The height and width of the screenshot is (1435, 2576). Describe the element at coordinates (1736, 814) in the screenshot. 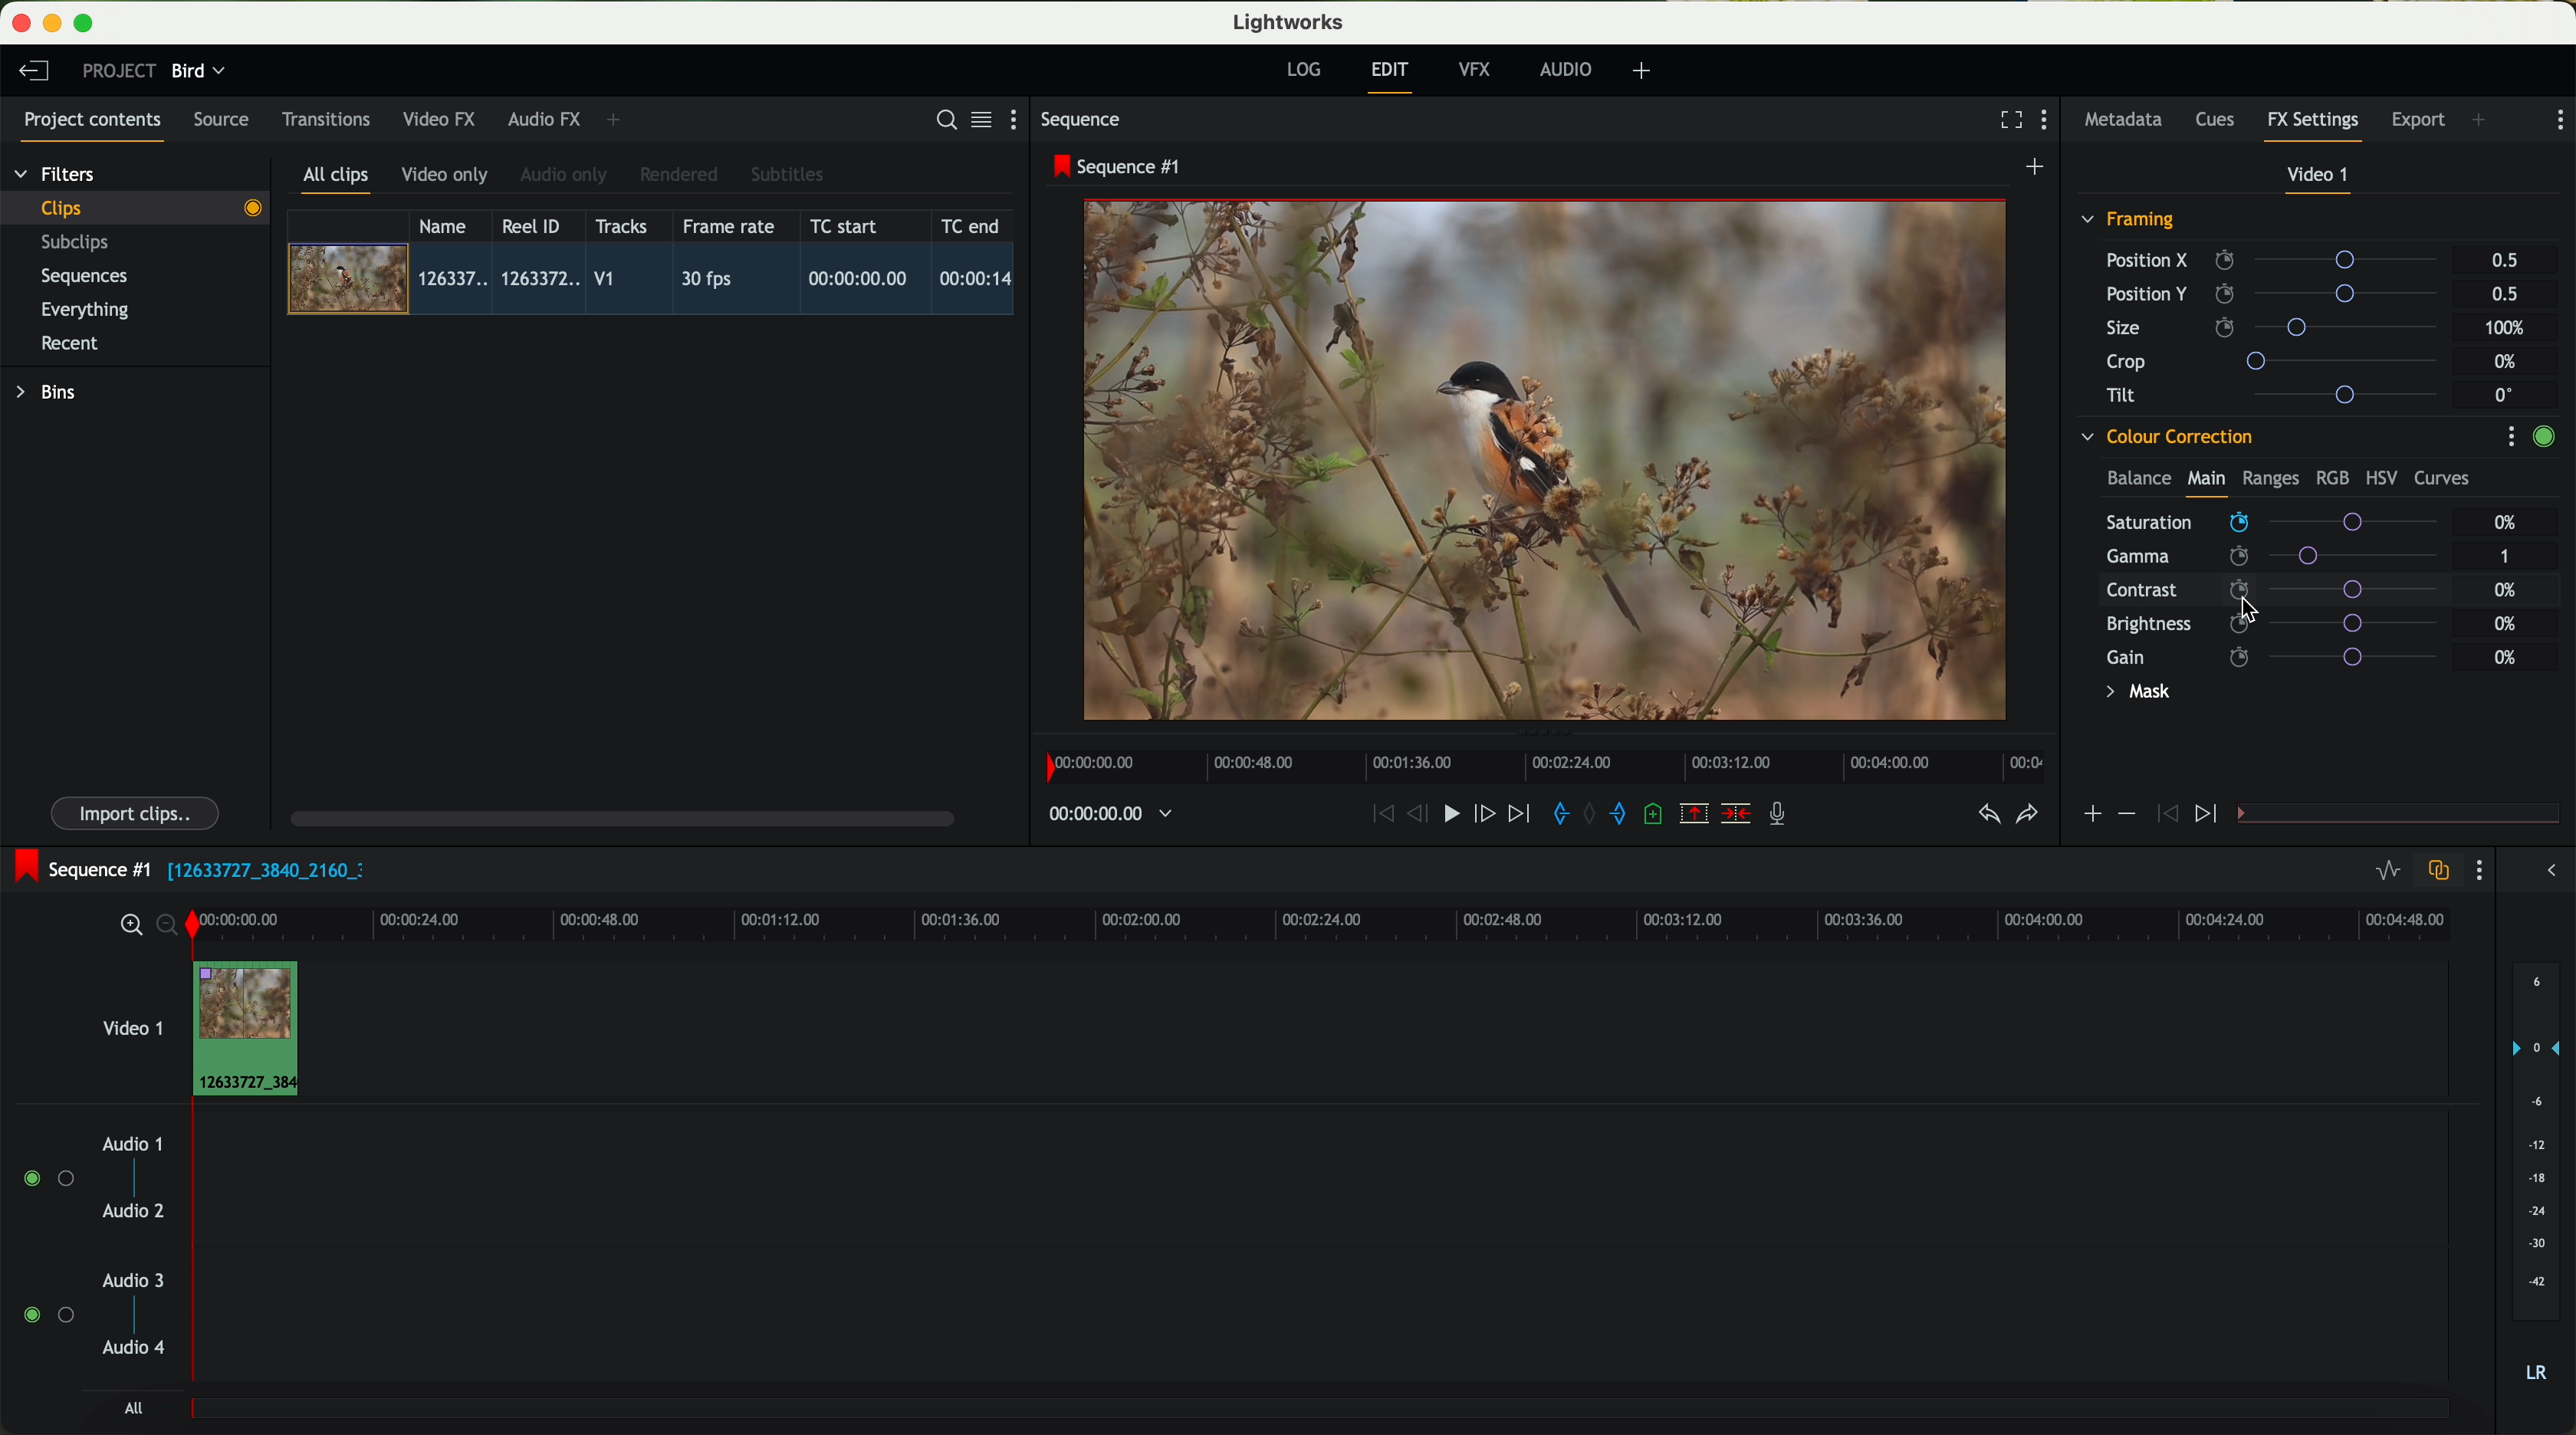

I see `delete/cut` at that location.